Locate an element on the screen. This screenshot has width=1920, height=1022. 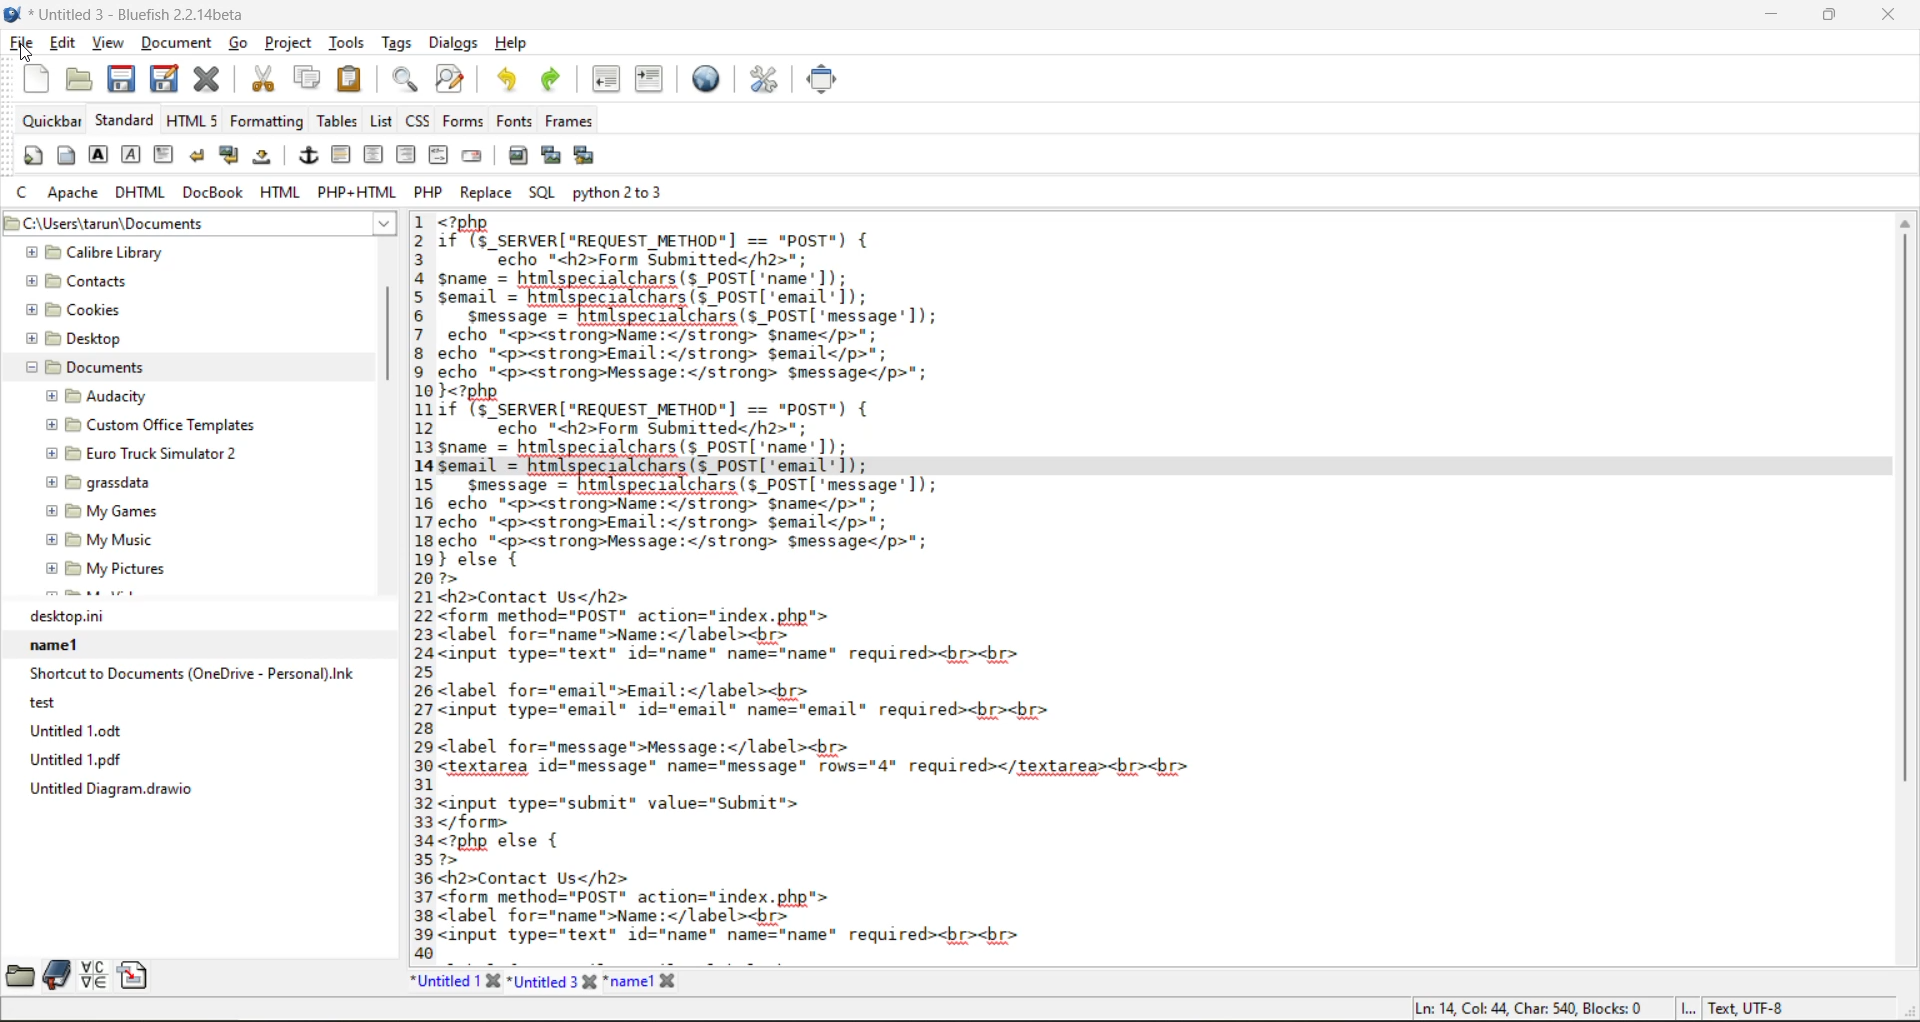
formatting is located at coordinates (268, 121).